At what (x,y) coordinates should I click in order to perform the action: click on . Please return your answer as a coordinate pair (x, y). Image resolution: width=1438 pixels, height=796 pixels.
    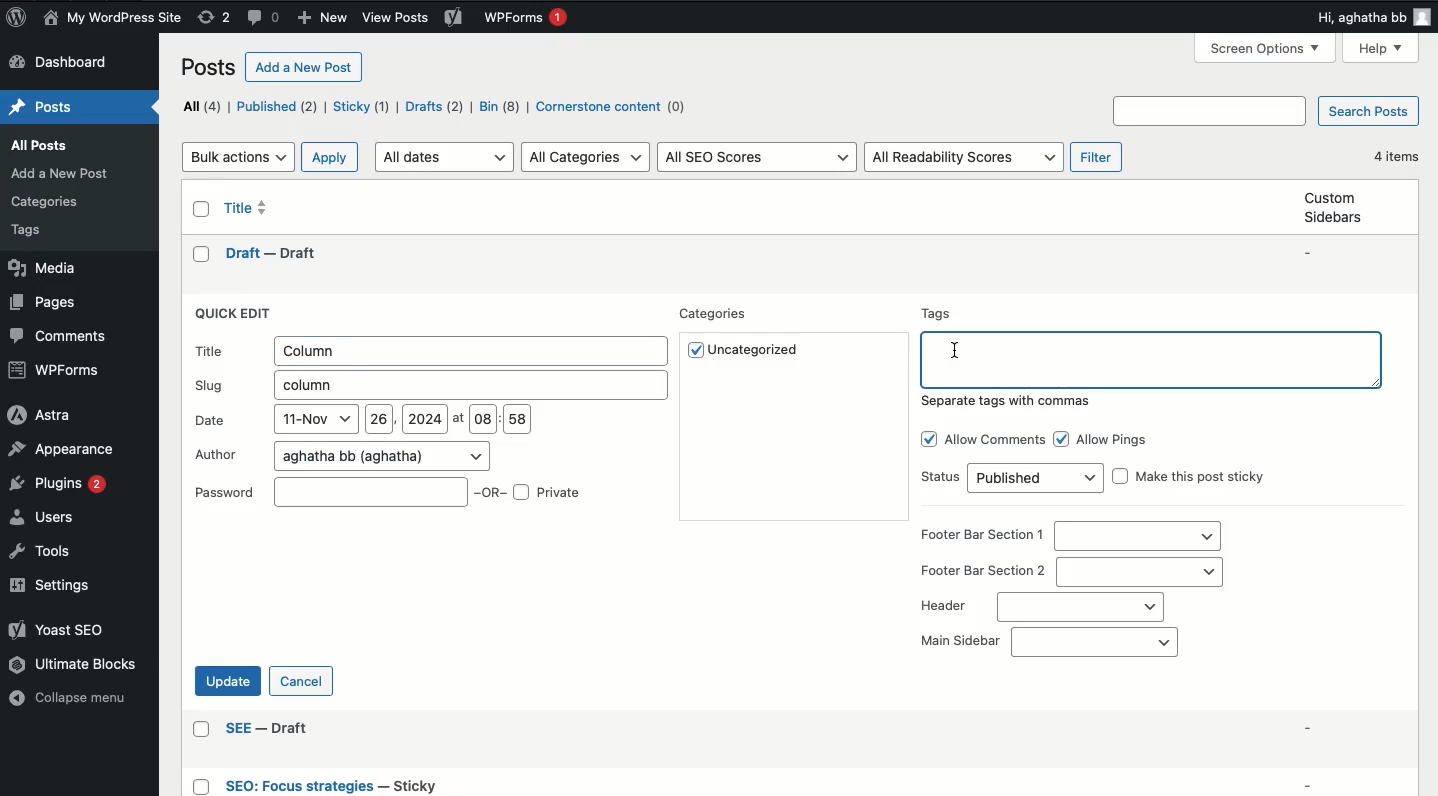
    Looking at the image, I should click on (247, 728).